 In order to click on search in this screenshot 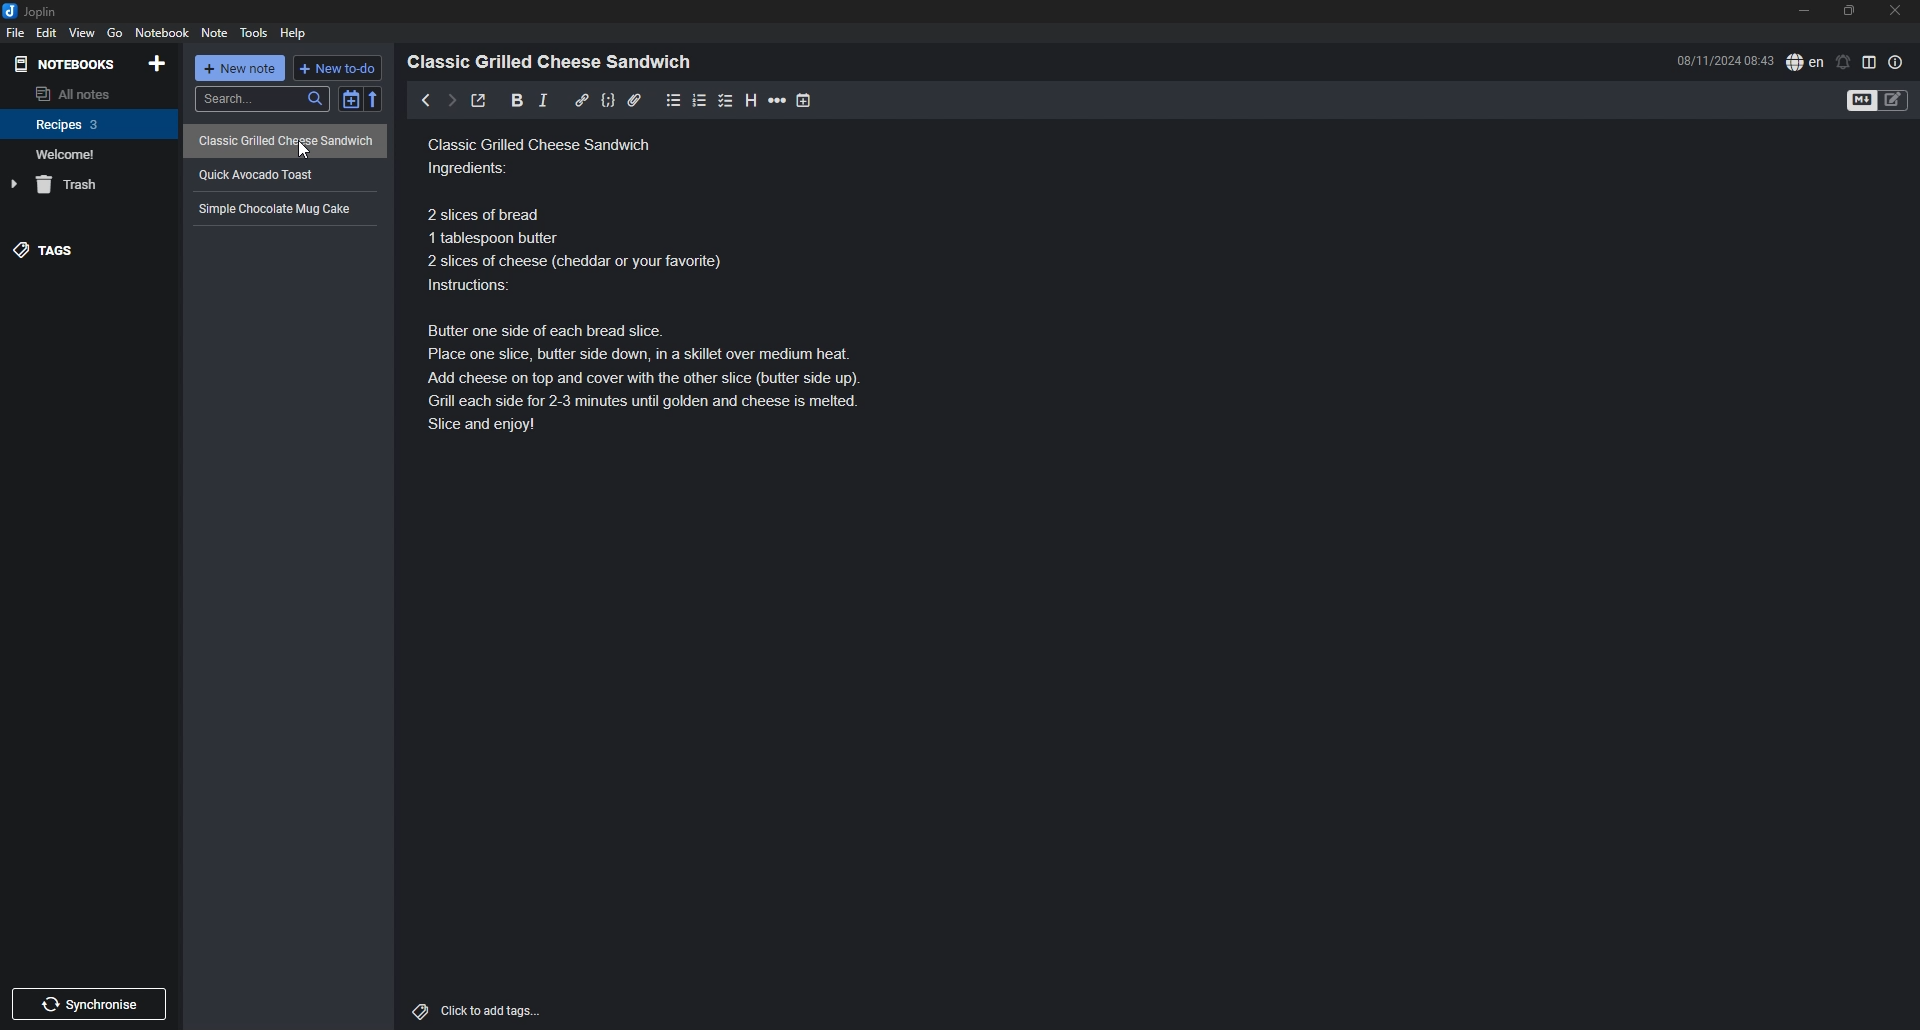, I will do `click(262, 99)`.